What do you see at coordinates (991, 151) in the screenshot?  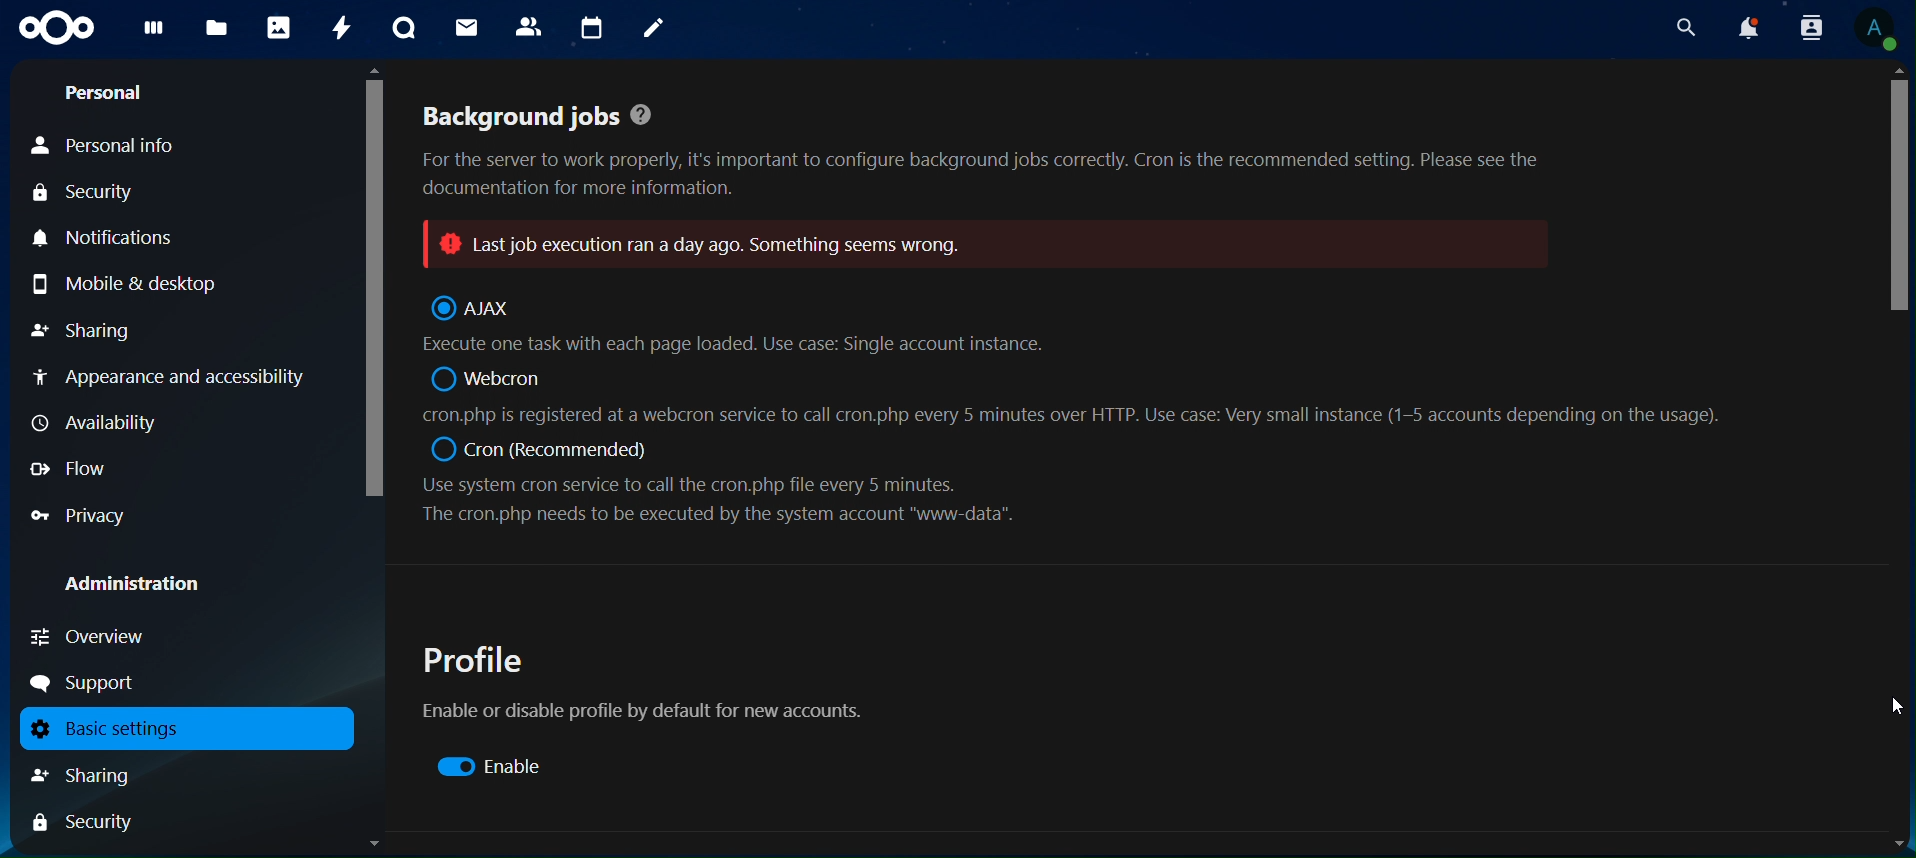 I see `Background jobs @
For the server to work properly, it's important to configure background jobs correctly. Cron is the recommended setting. Please see the
documentation for more information.` at bounding box center [991, 151].